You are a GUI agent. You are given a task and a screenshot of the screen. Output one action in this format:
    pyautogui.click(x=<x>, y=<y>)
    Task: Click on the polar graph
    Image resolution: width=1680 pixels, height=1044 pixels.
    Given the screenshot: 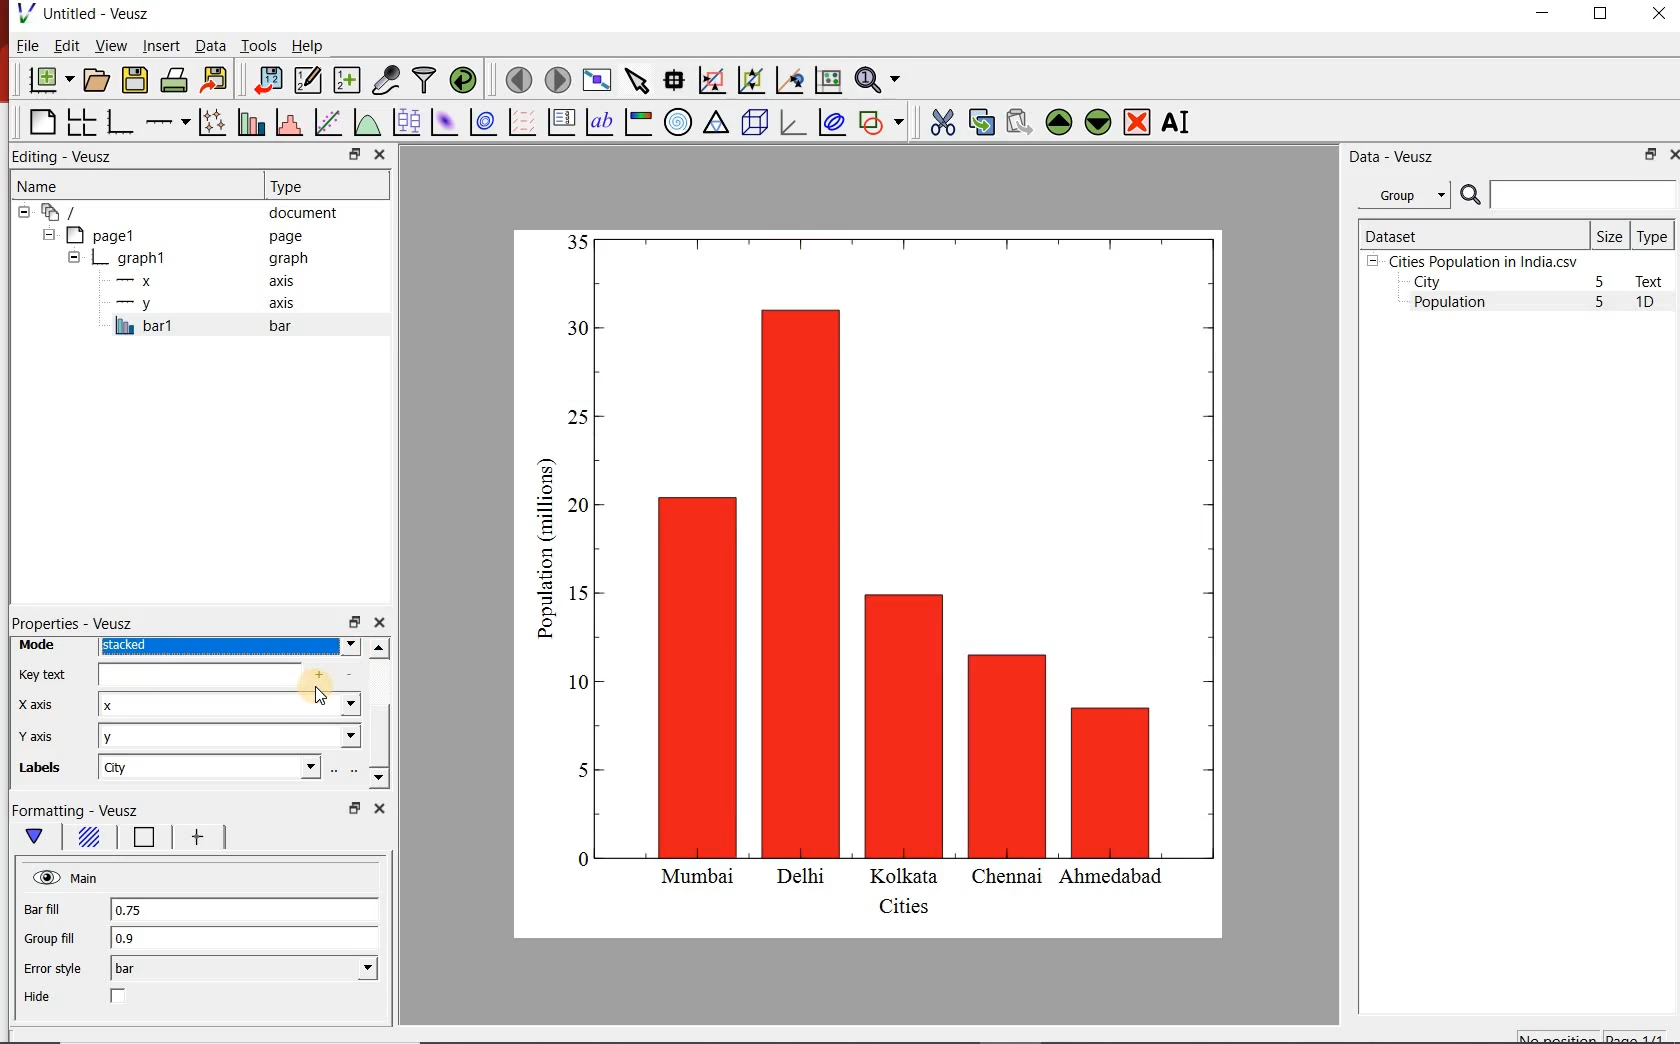 What is the action you would take?
    pyautogui.click(x=678, y=121)
    